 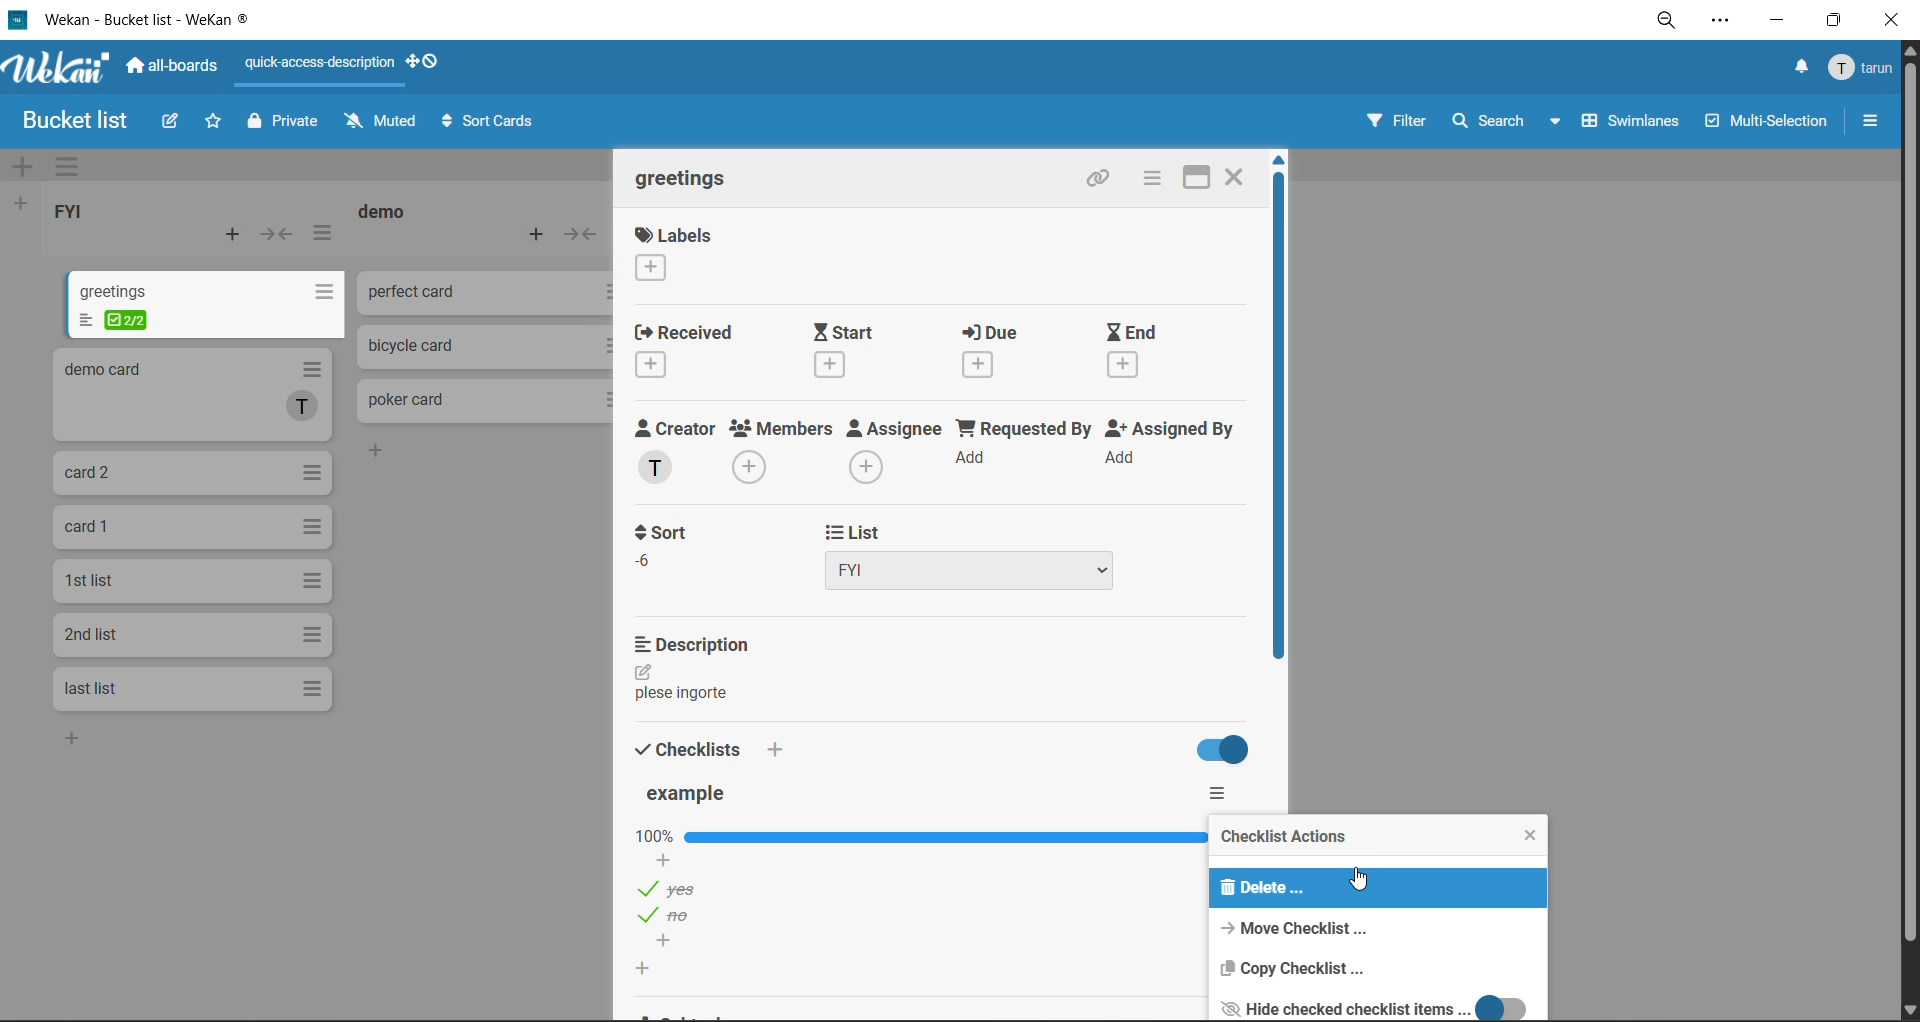 What do you see at coordinates (190, 687) in the screenshot?
I see `cards` at bounding box center [190, 687].